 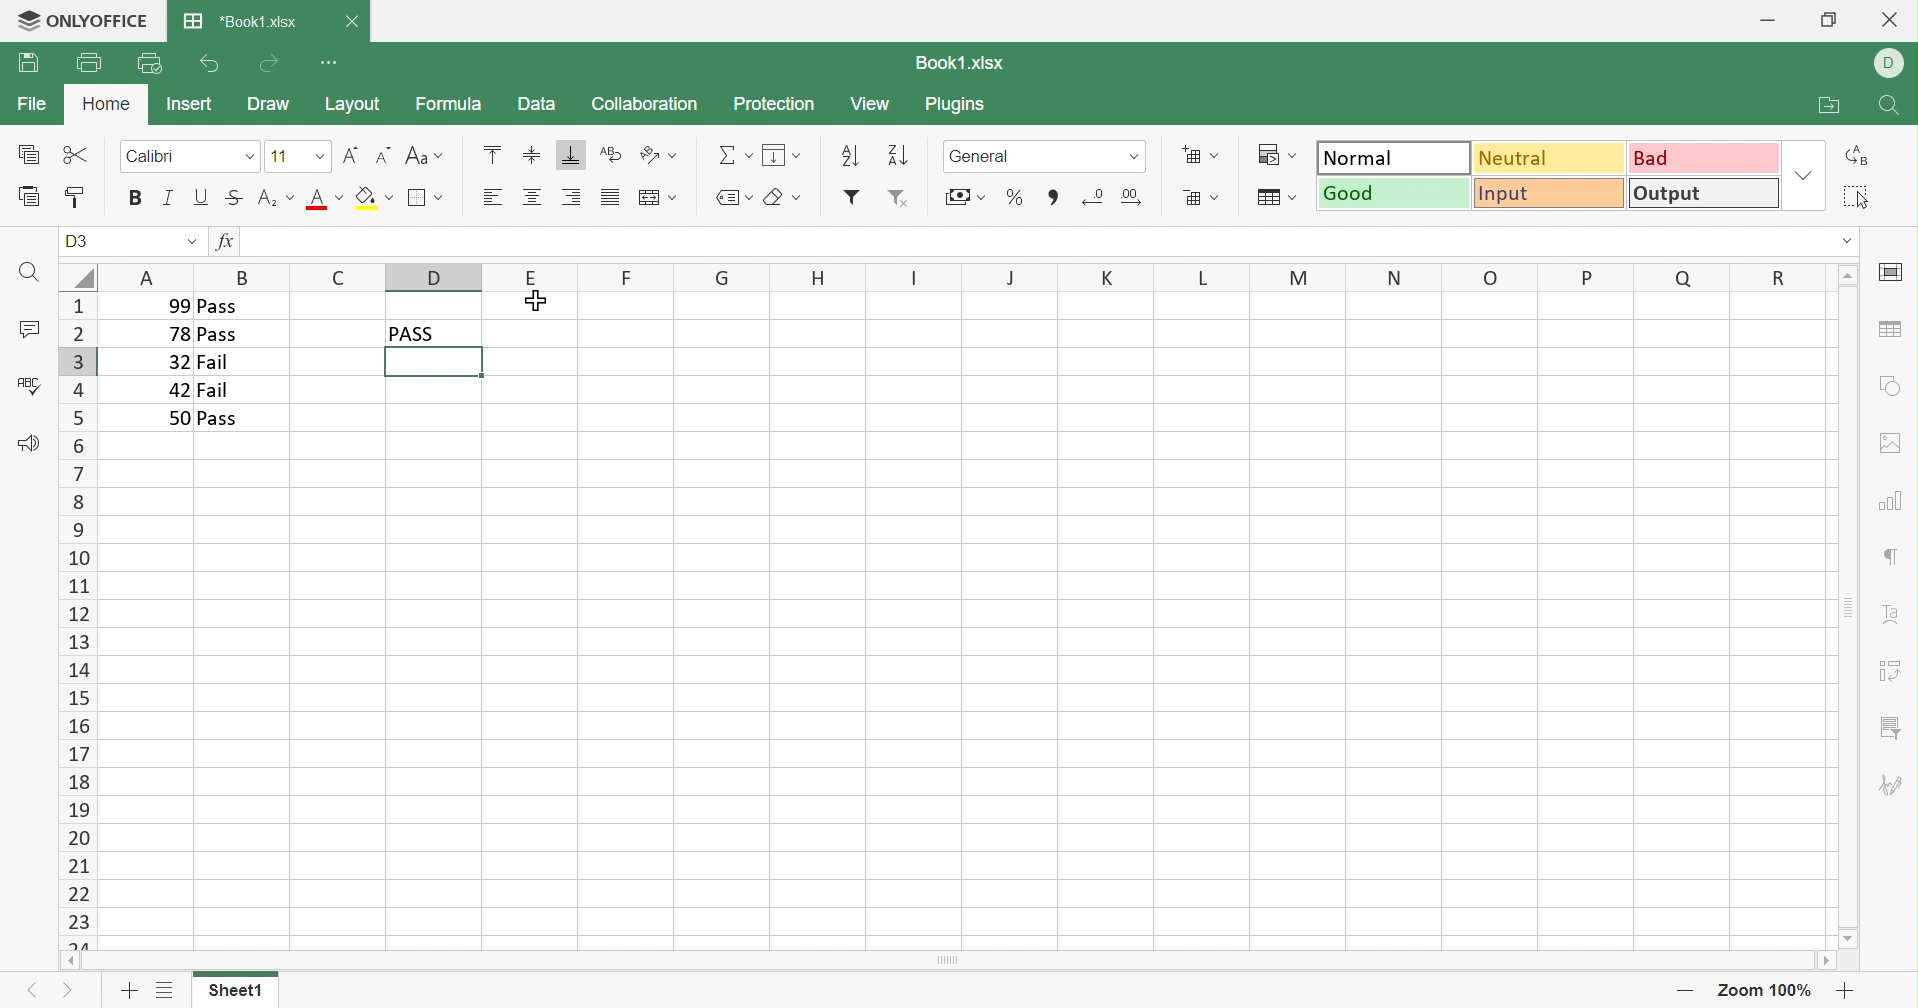 What do you see at coordinates (297, 156) in the screenshot?
I see `Font size` at bounding box center [297, 156].